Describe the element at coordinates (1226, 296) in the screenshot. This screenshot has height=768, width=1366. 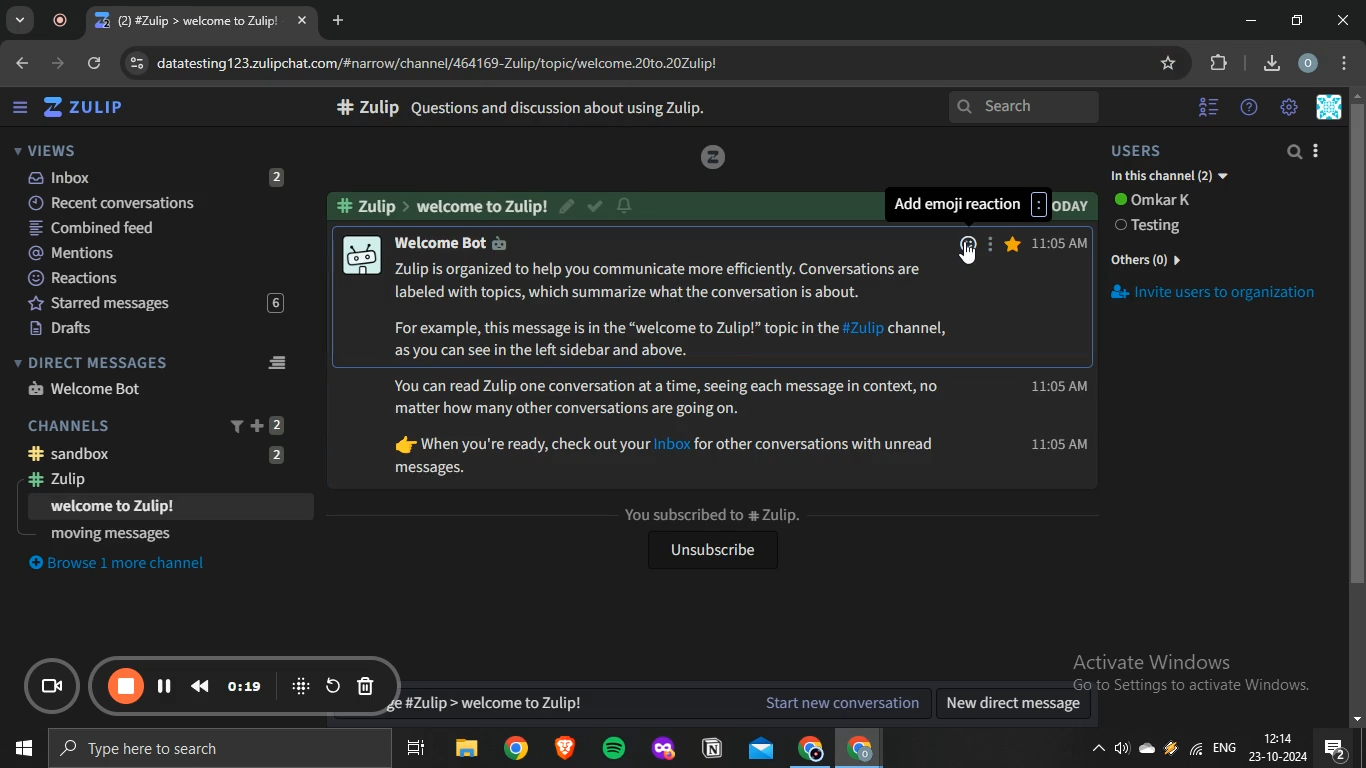
I see `invite users to organization` at that location.